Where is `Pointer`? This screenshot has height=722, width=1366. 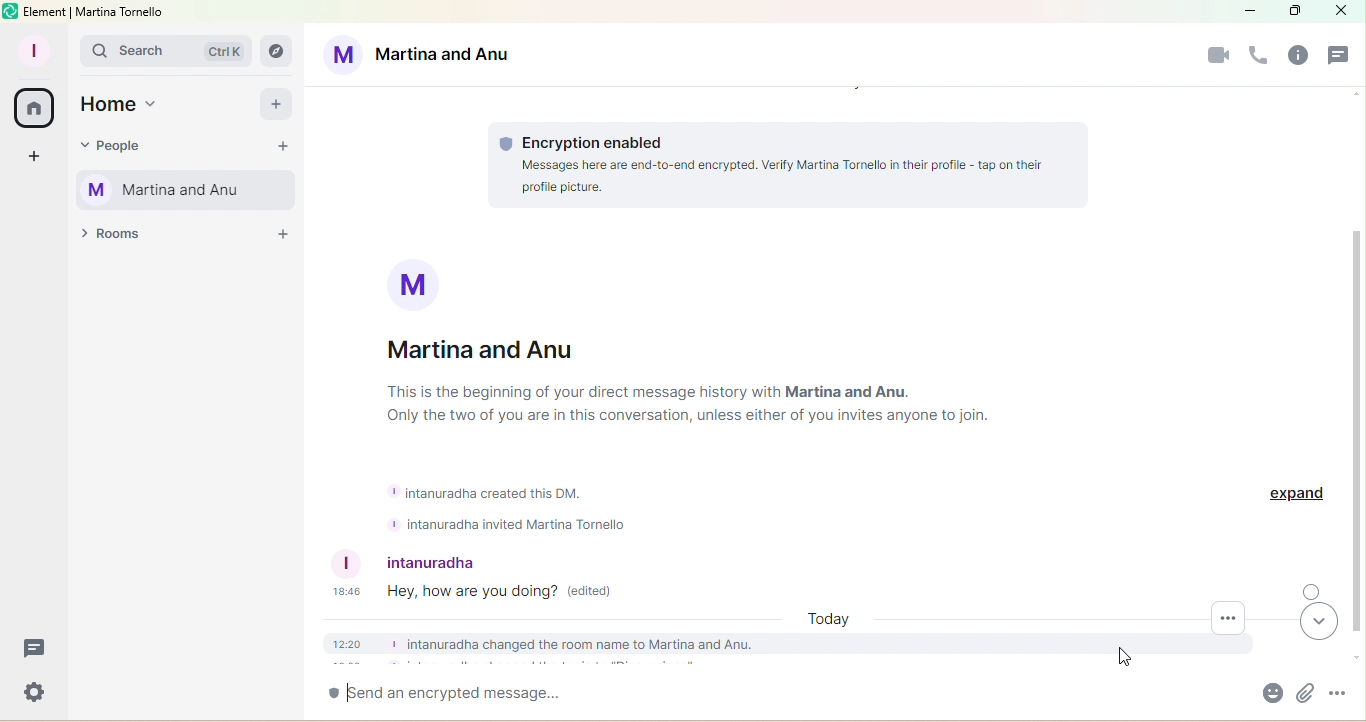 Pointer is located at coordinates (1123, 657).